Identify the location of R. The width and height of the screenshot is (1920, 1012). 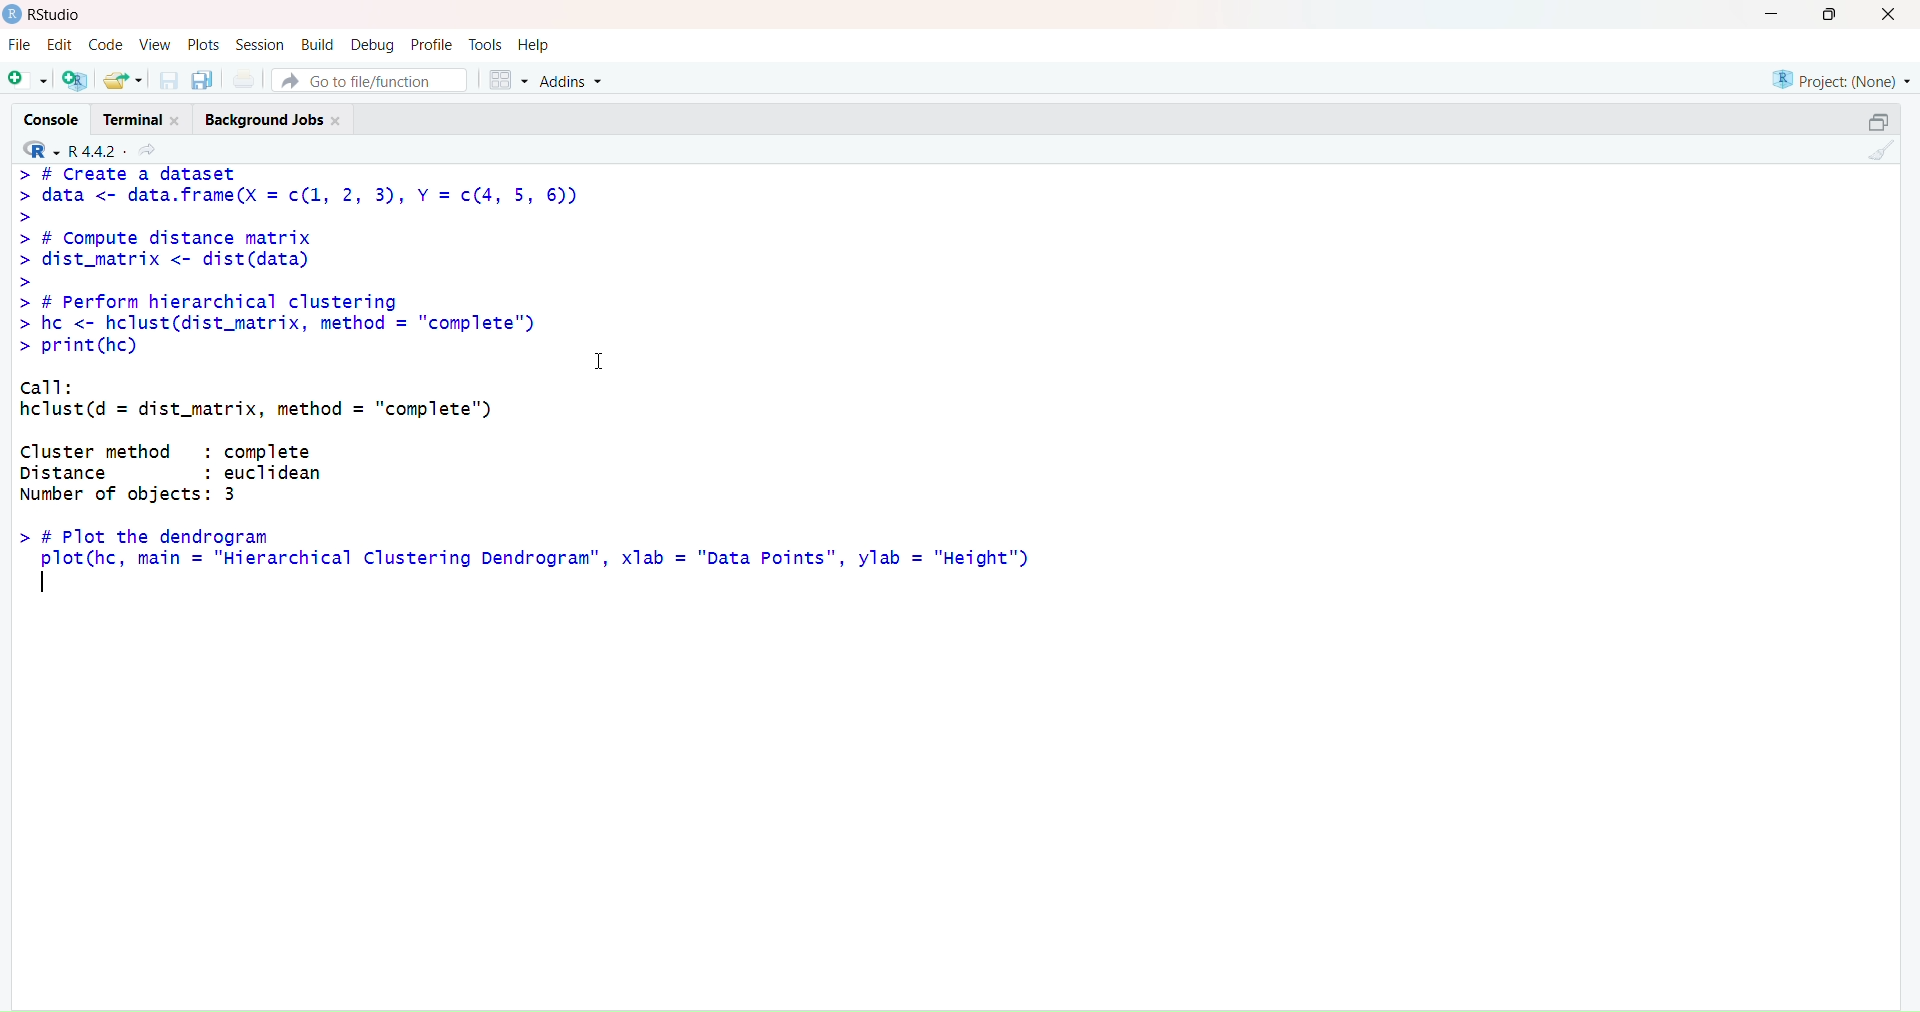
(36, 151).